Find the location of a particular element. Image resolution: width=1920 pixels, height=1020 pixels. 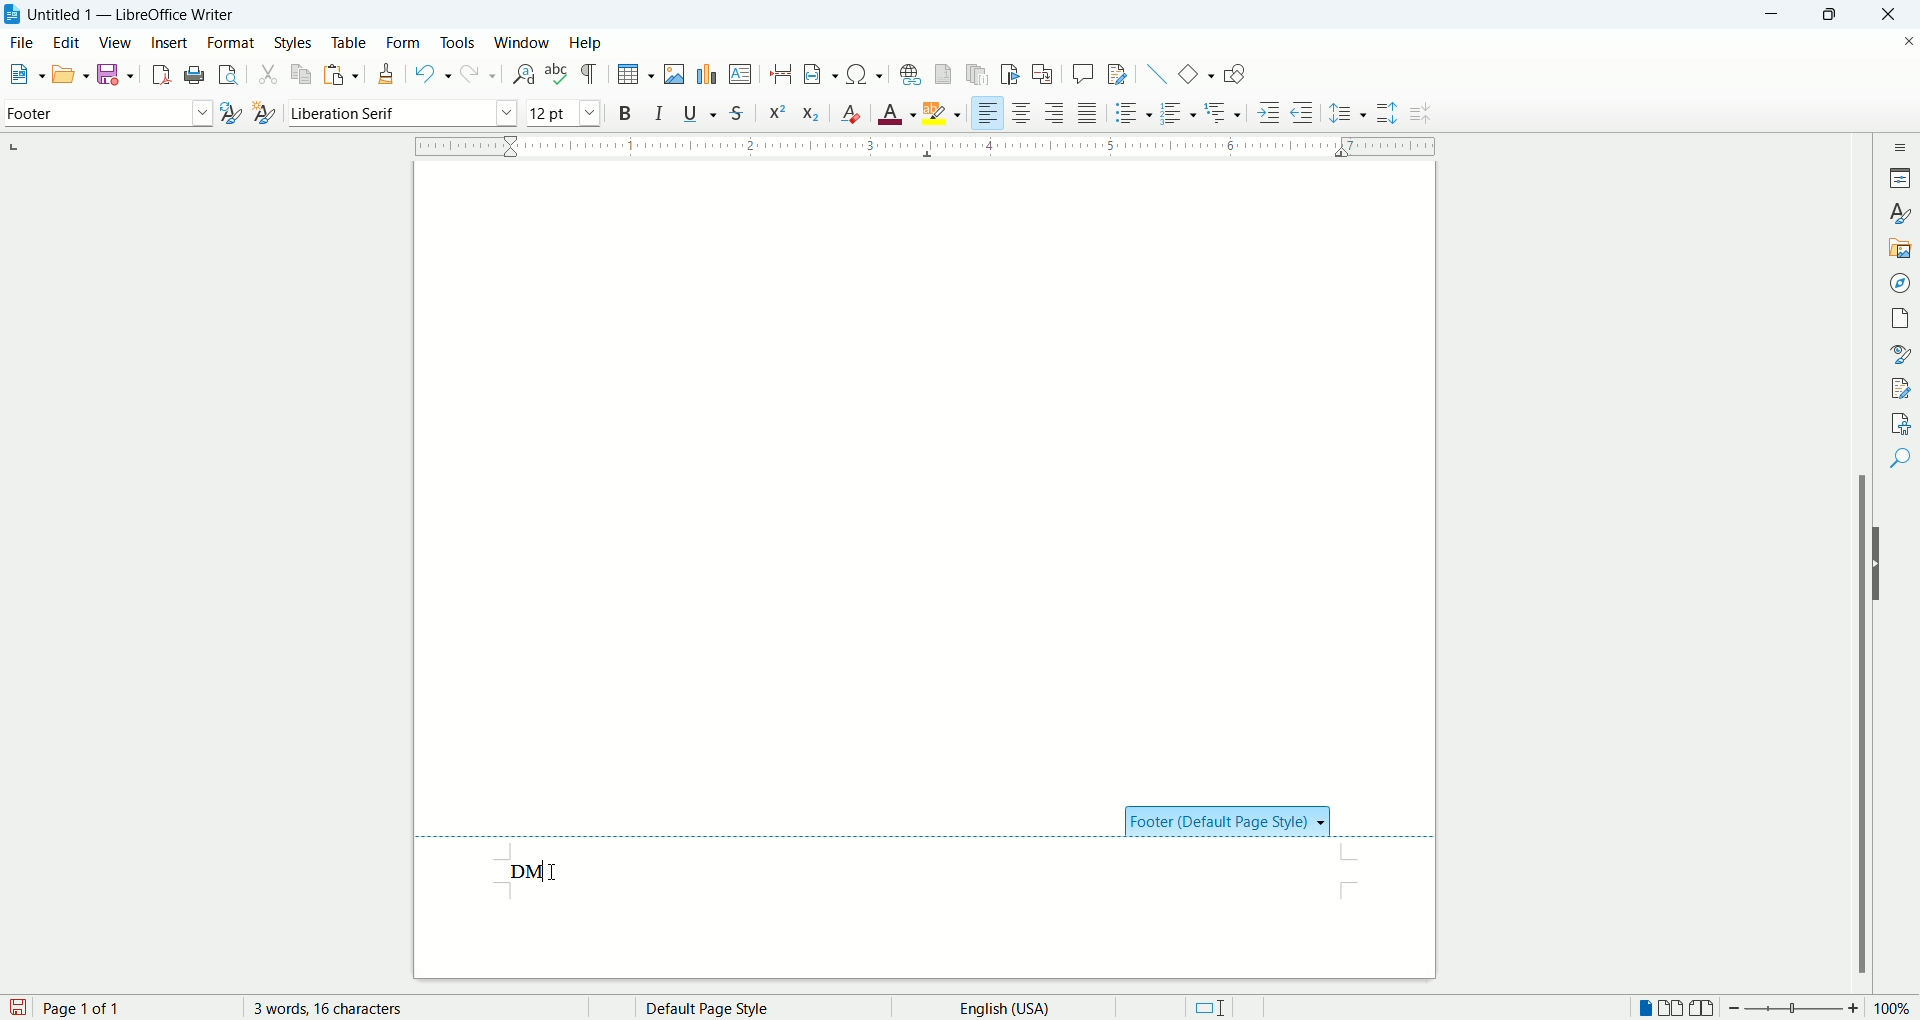

Untitled 1 - LibreOffice Writer is located at coordinates (136, 14).